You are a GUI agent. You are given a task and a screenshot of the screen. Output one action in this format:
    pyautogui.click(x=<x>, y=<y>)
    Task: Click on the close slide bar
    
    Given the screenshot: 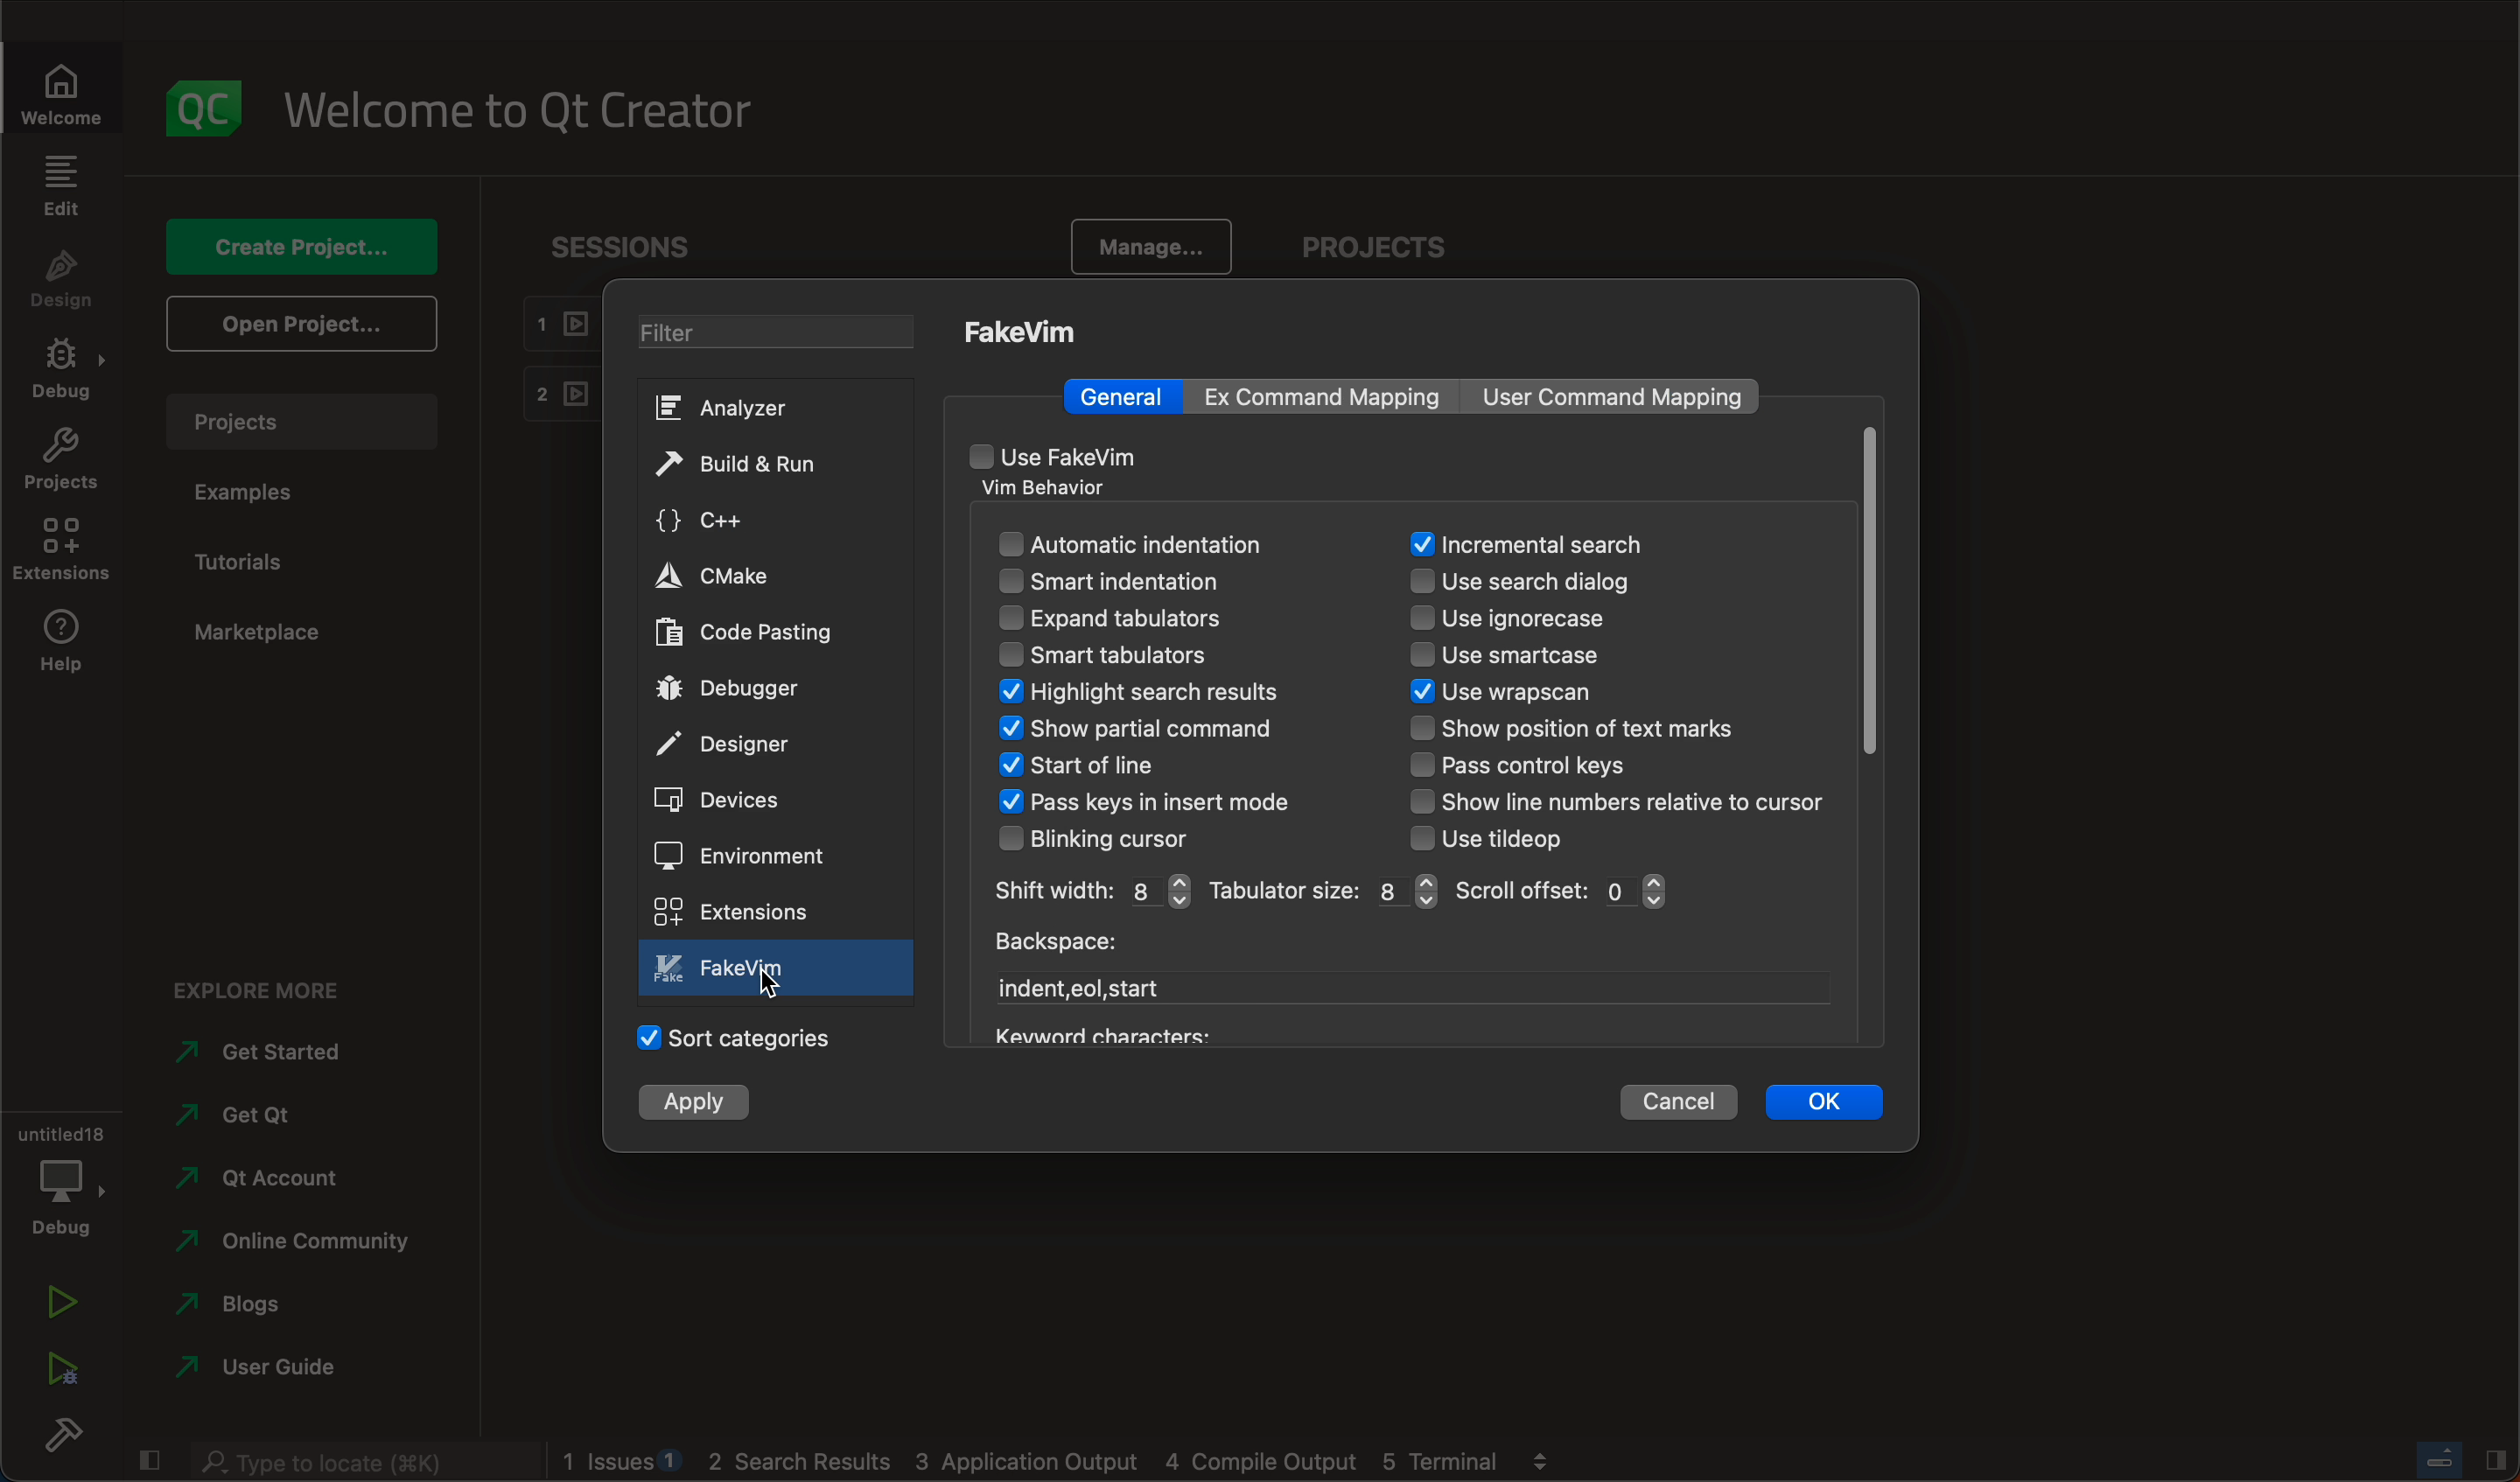 What is the action you would take?
    pyautogui.click(x=2465, y=1462)
    